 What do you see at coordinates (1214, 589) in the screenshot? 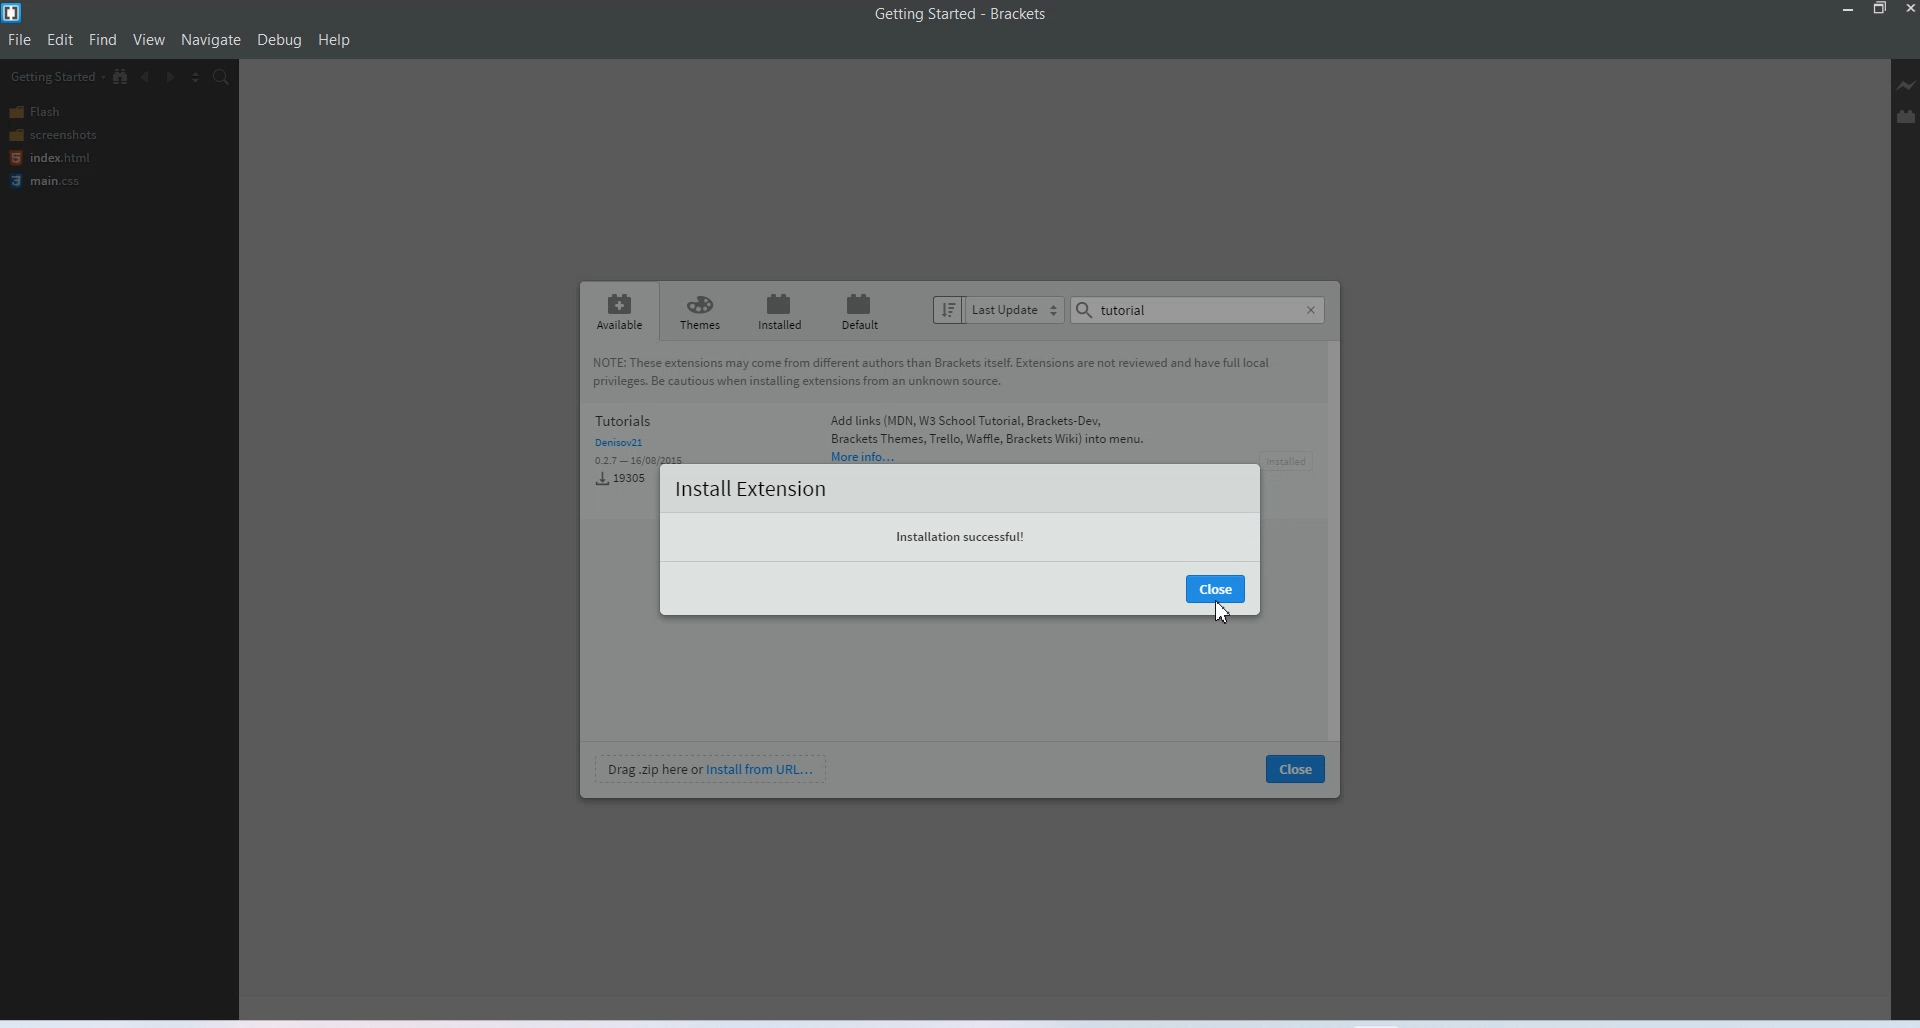
I see `Close` at bounding box center [1214, 589].